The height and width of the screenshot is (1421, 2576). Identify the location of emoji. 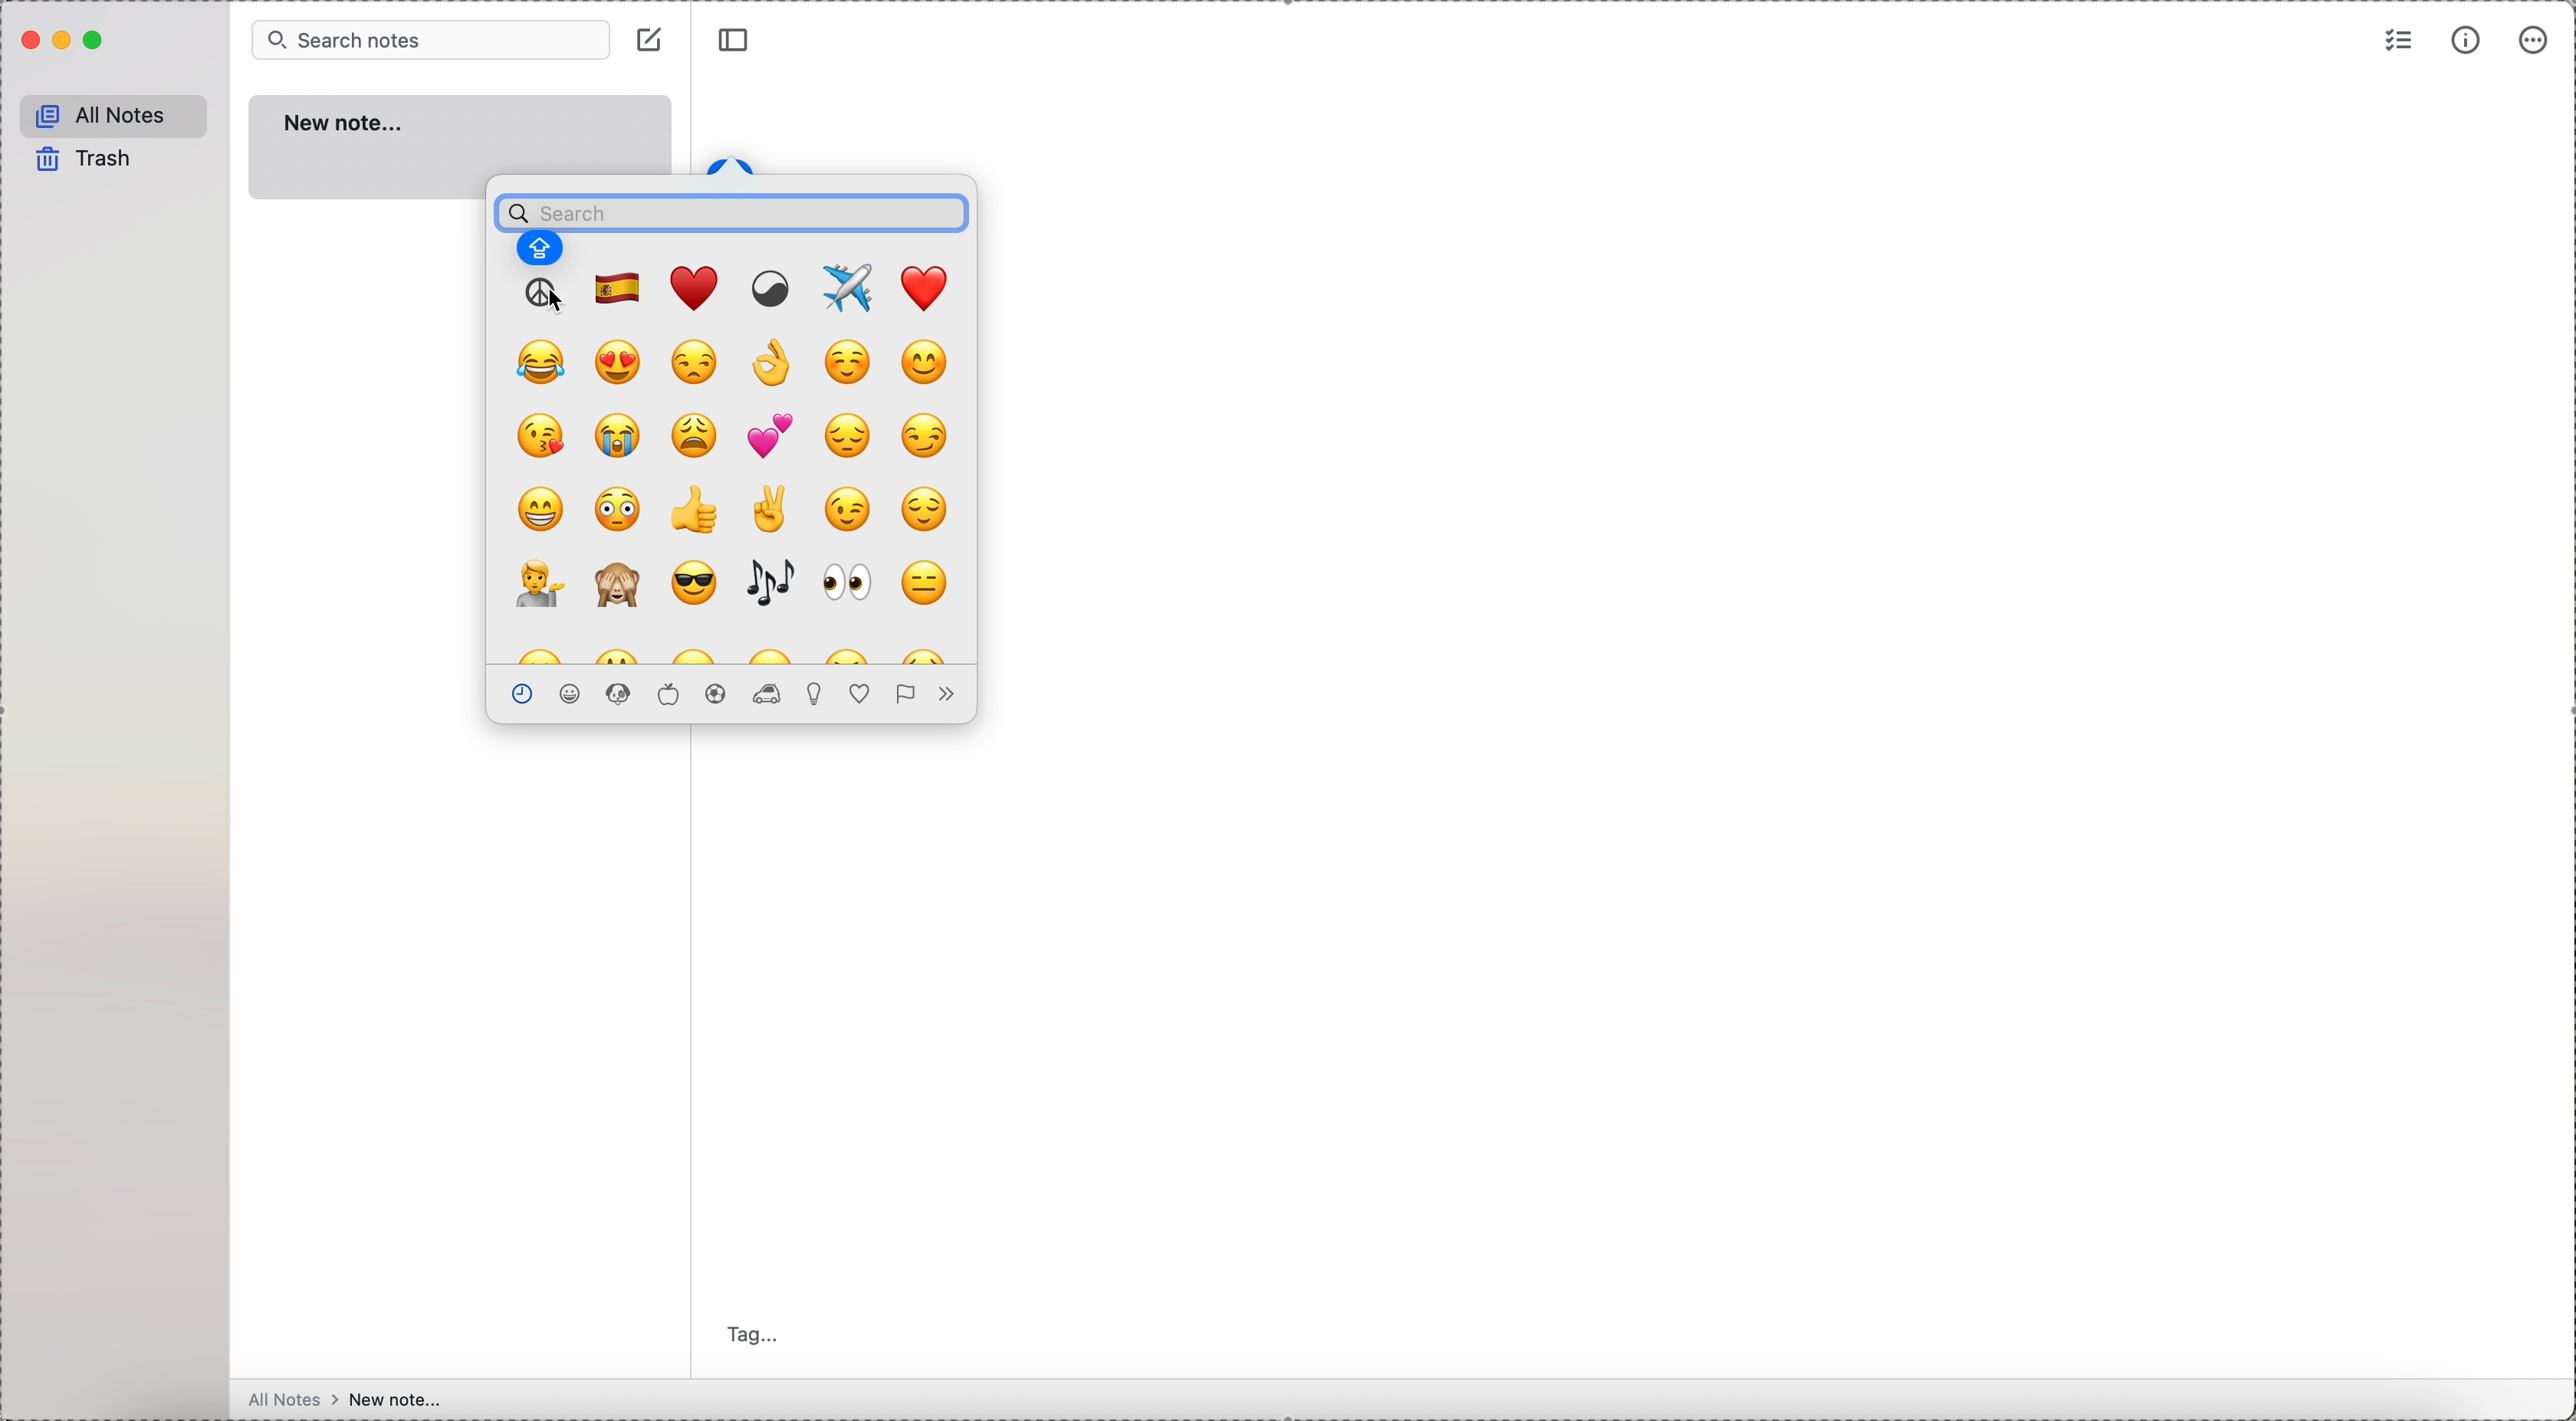
(541, 433).